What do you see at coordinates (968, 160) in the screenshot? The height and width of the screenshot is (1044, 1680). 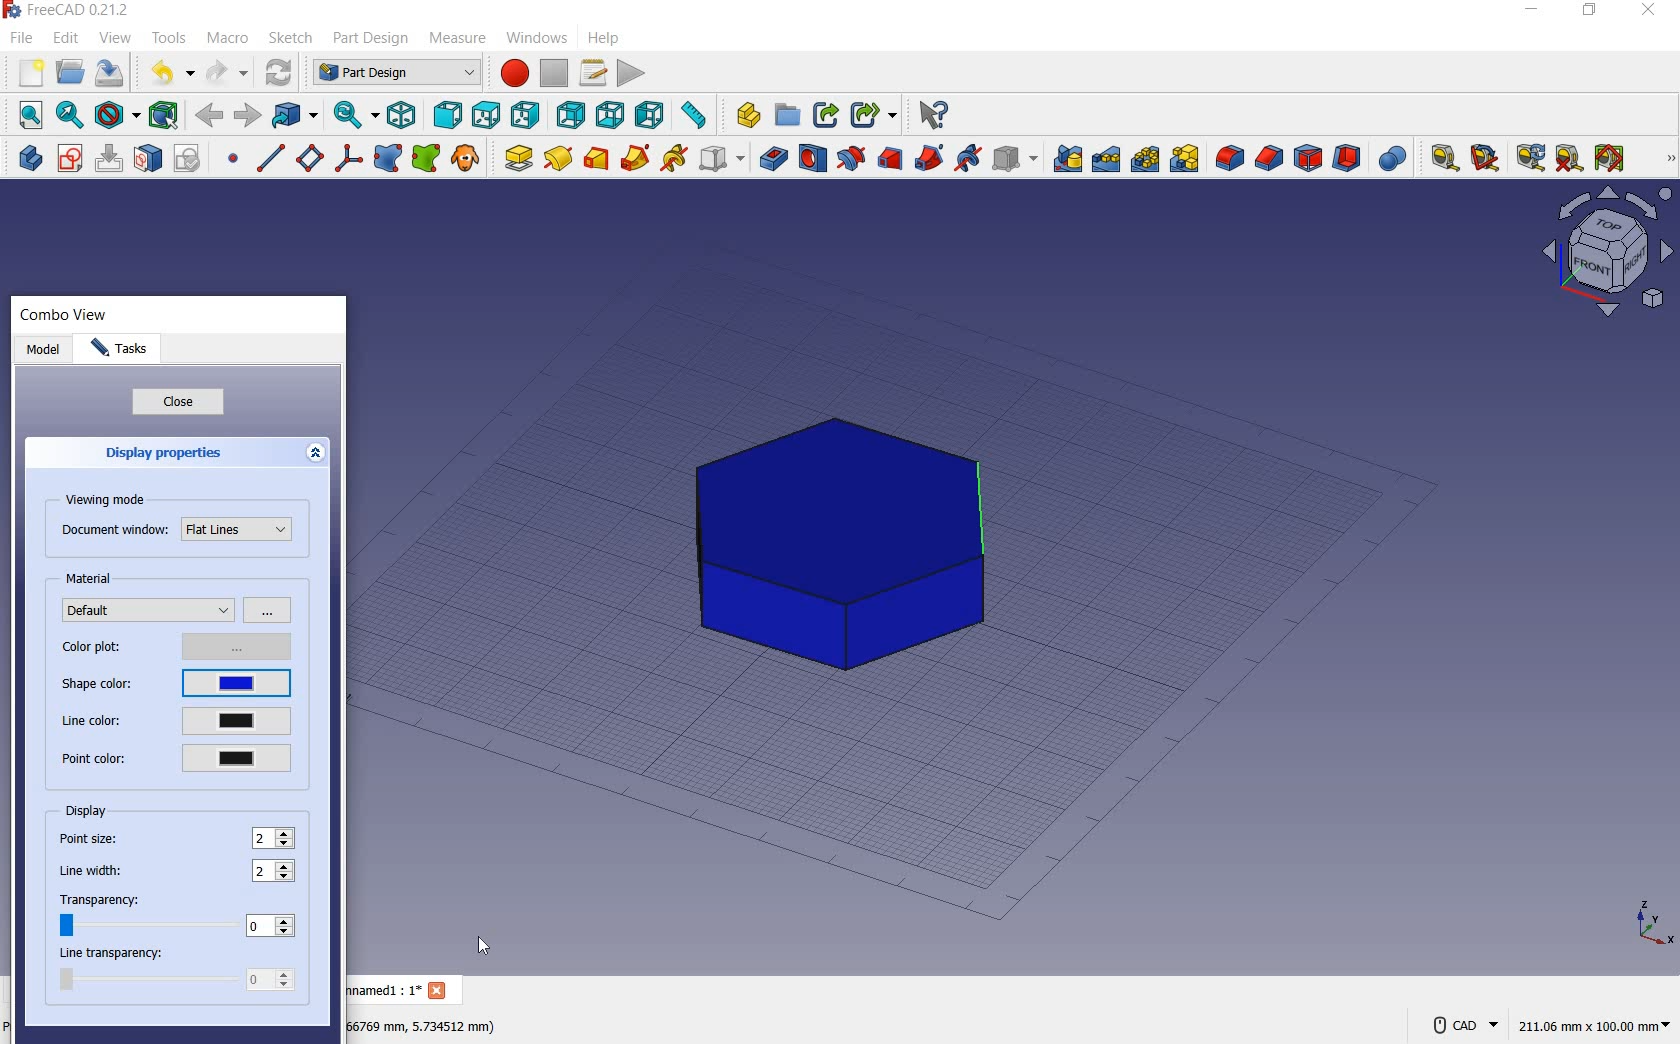 I see `subtractive helix` at bounding box center [968, 160].